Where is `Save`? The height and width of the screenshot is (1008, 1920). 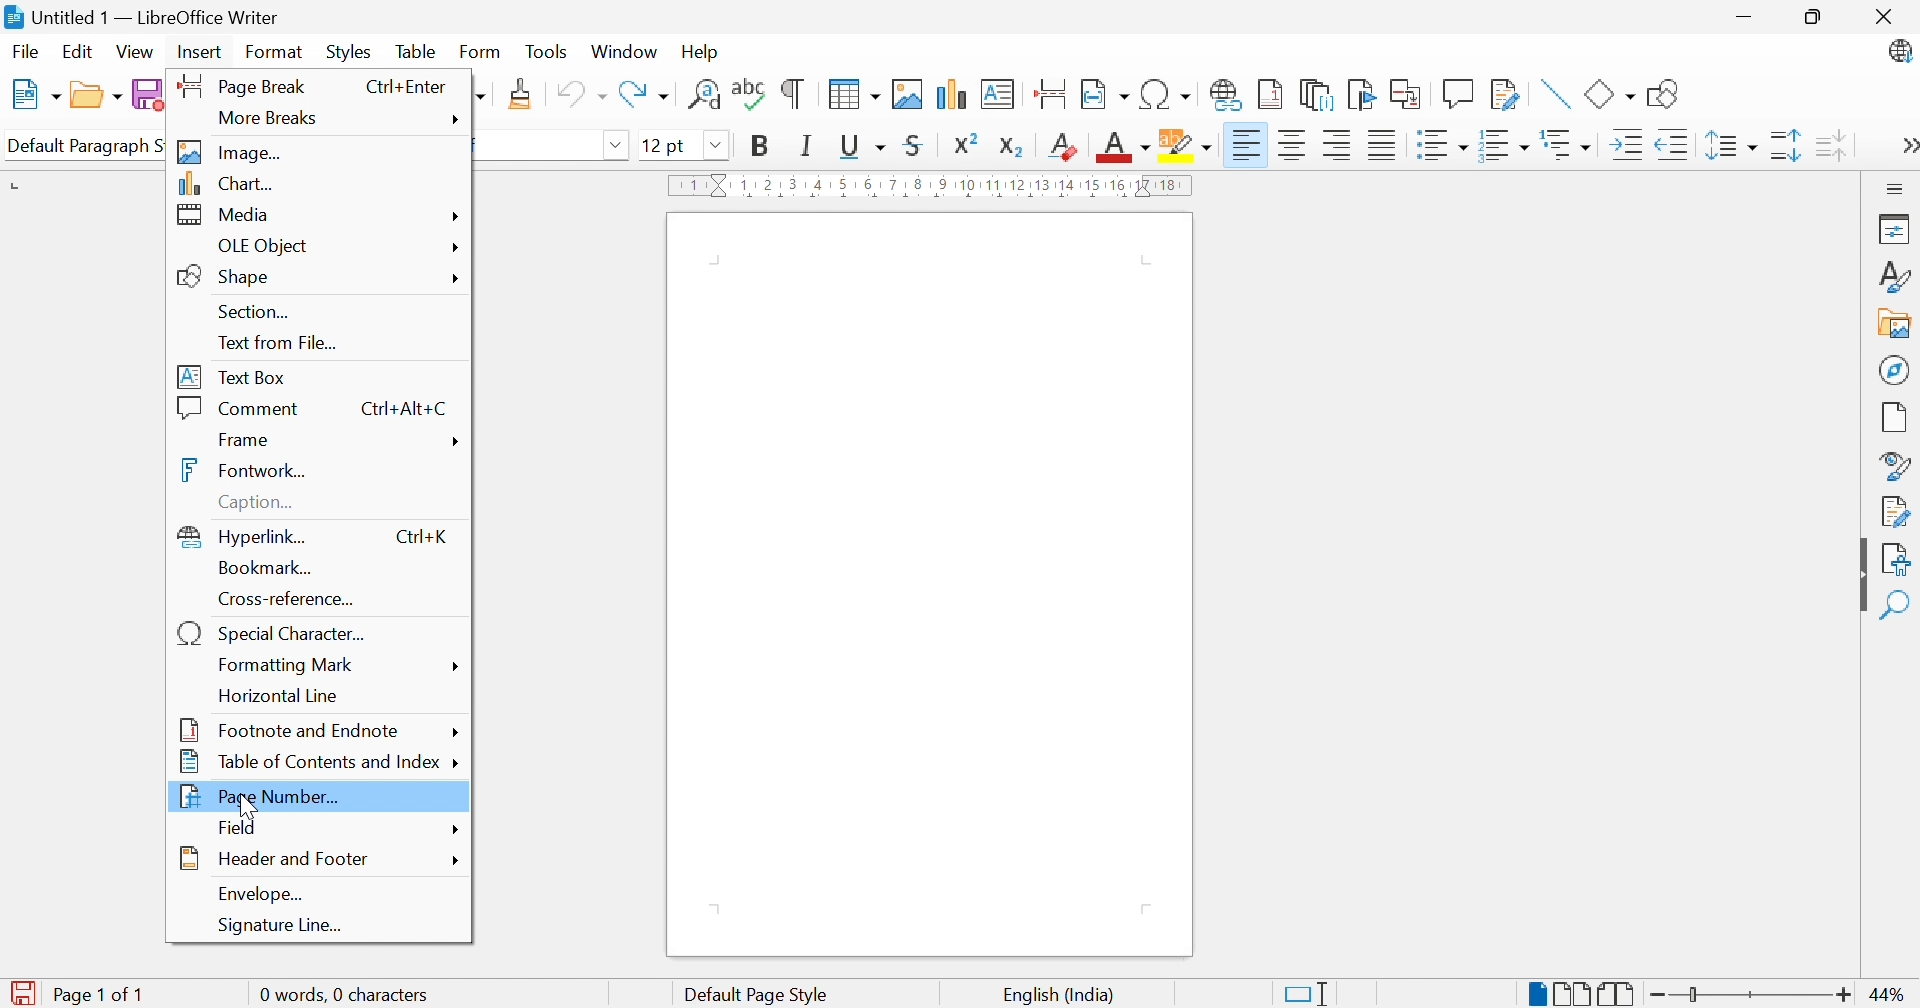 Save is located at coordinates (149, 94).